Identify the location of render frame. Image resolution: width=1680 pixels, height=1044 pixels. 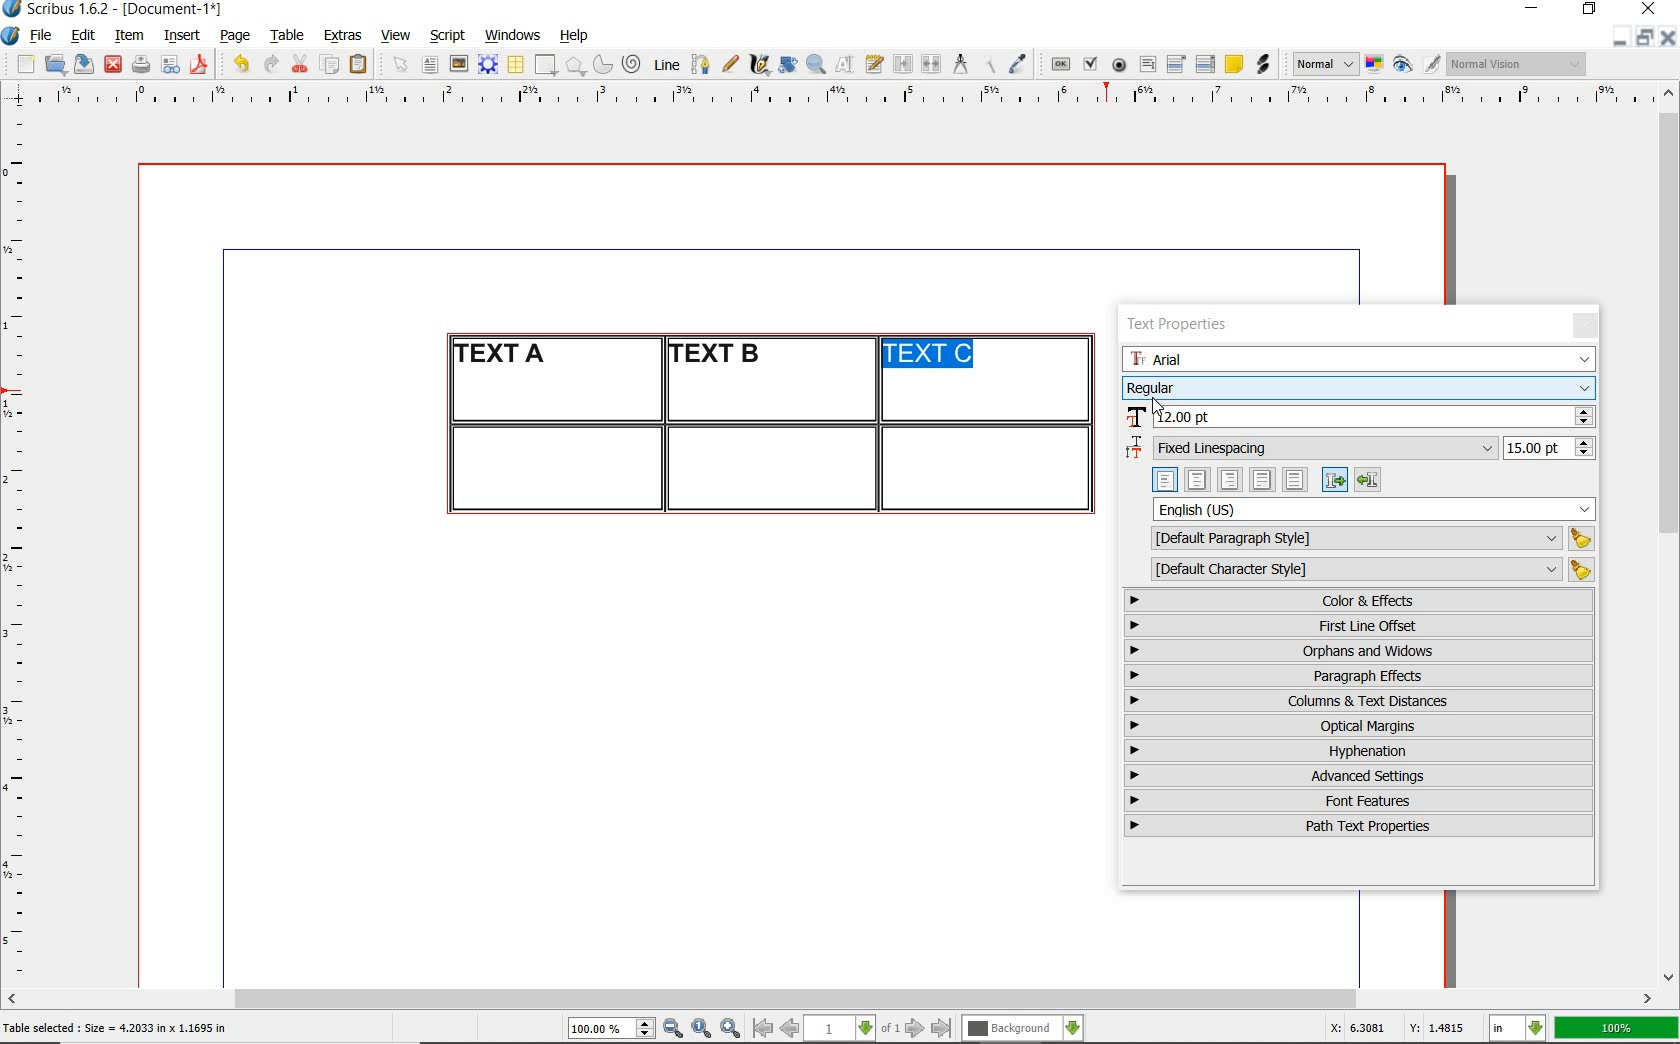
(488, 65).